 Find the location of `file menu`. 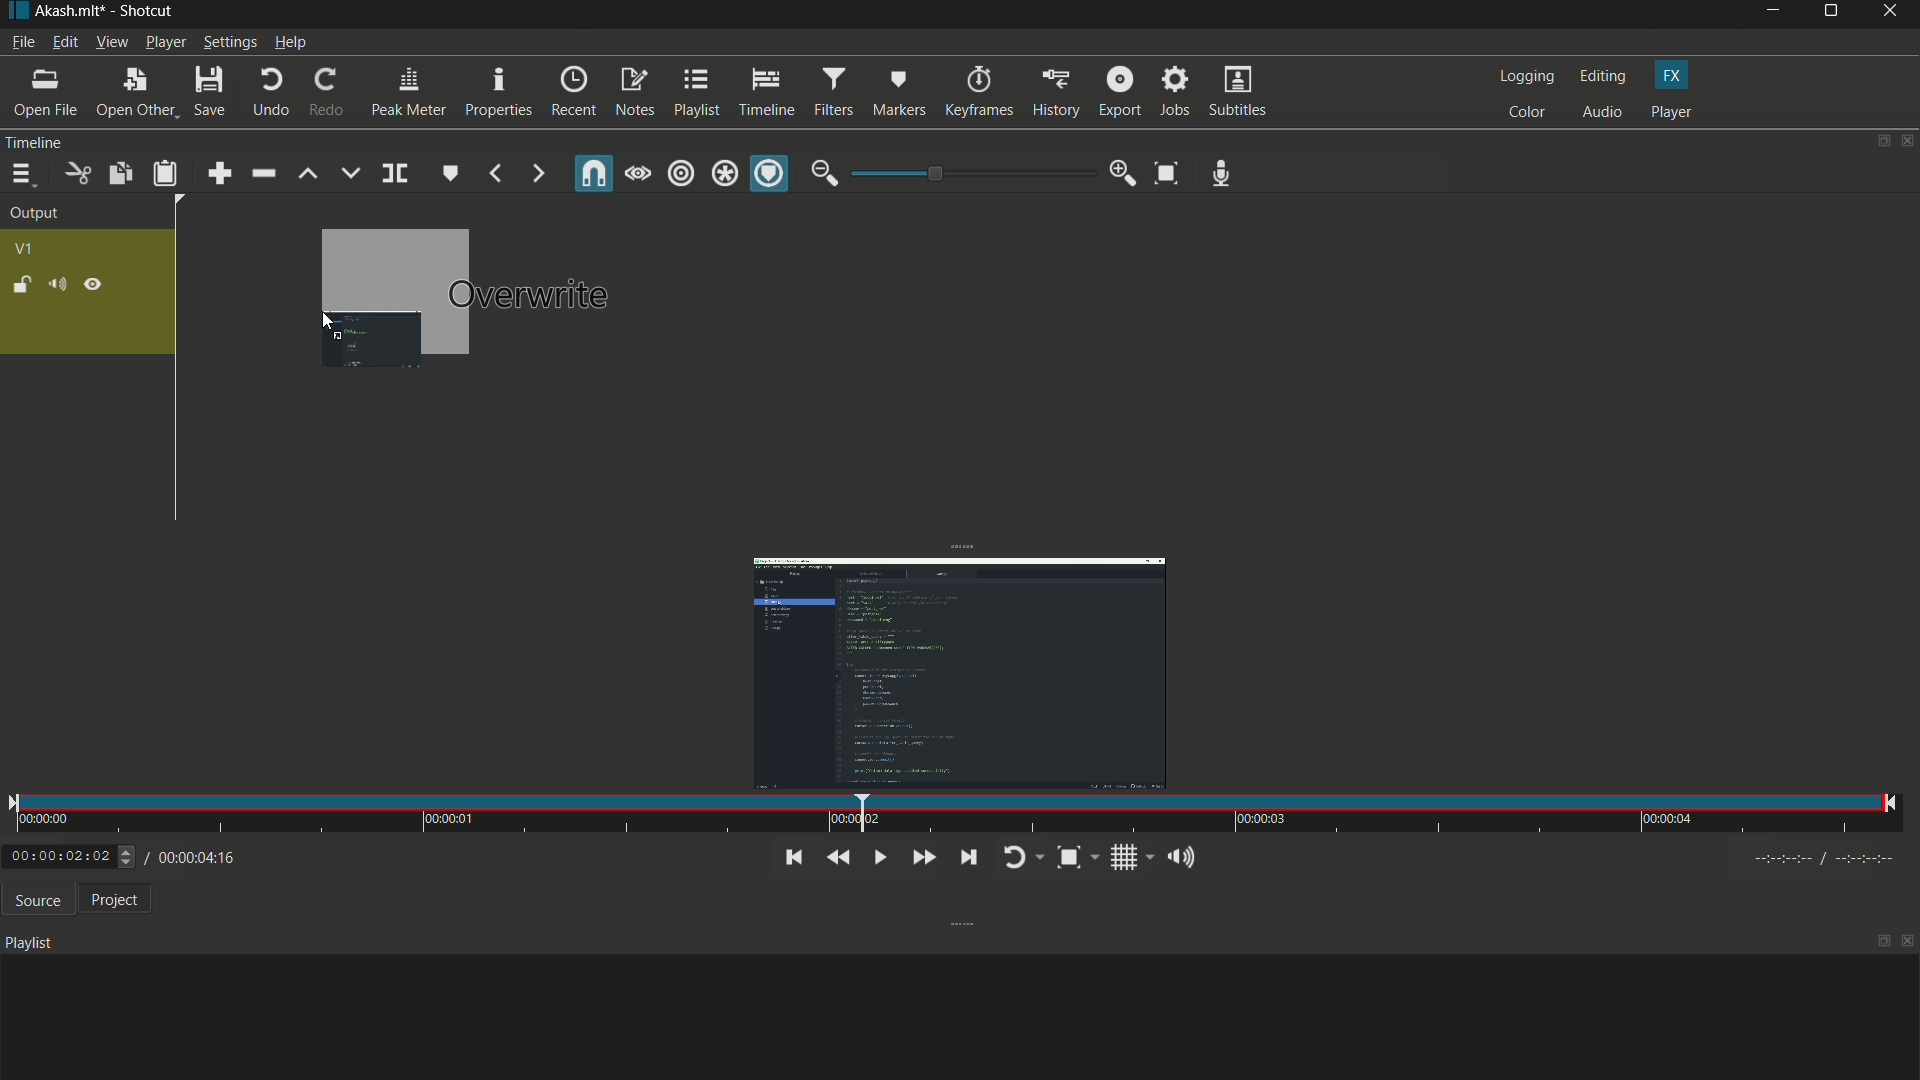

file menu is located at coordinates (22, 42).